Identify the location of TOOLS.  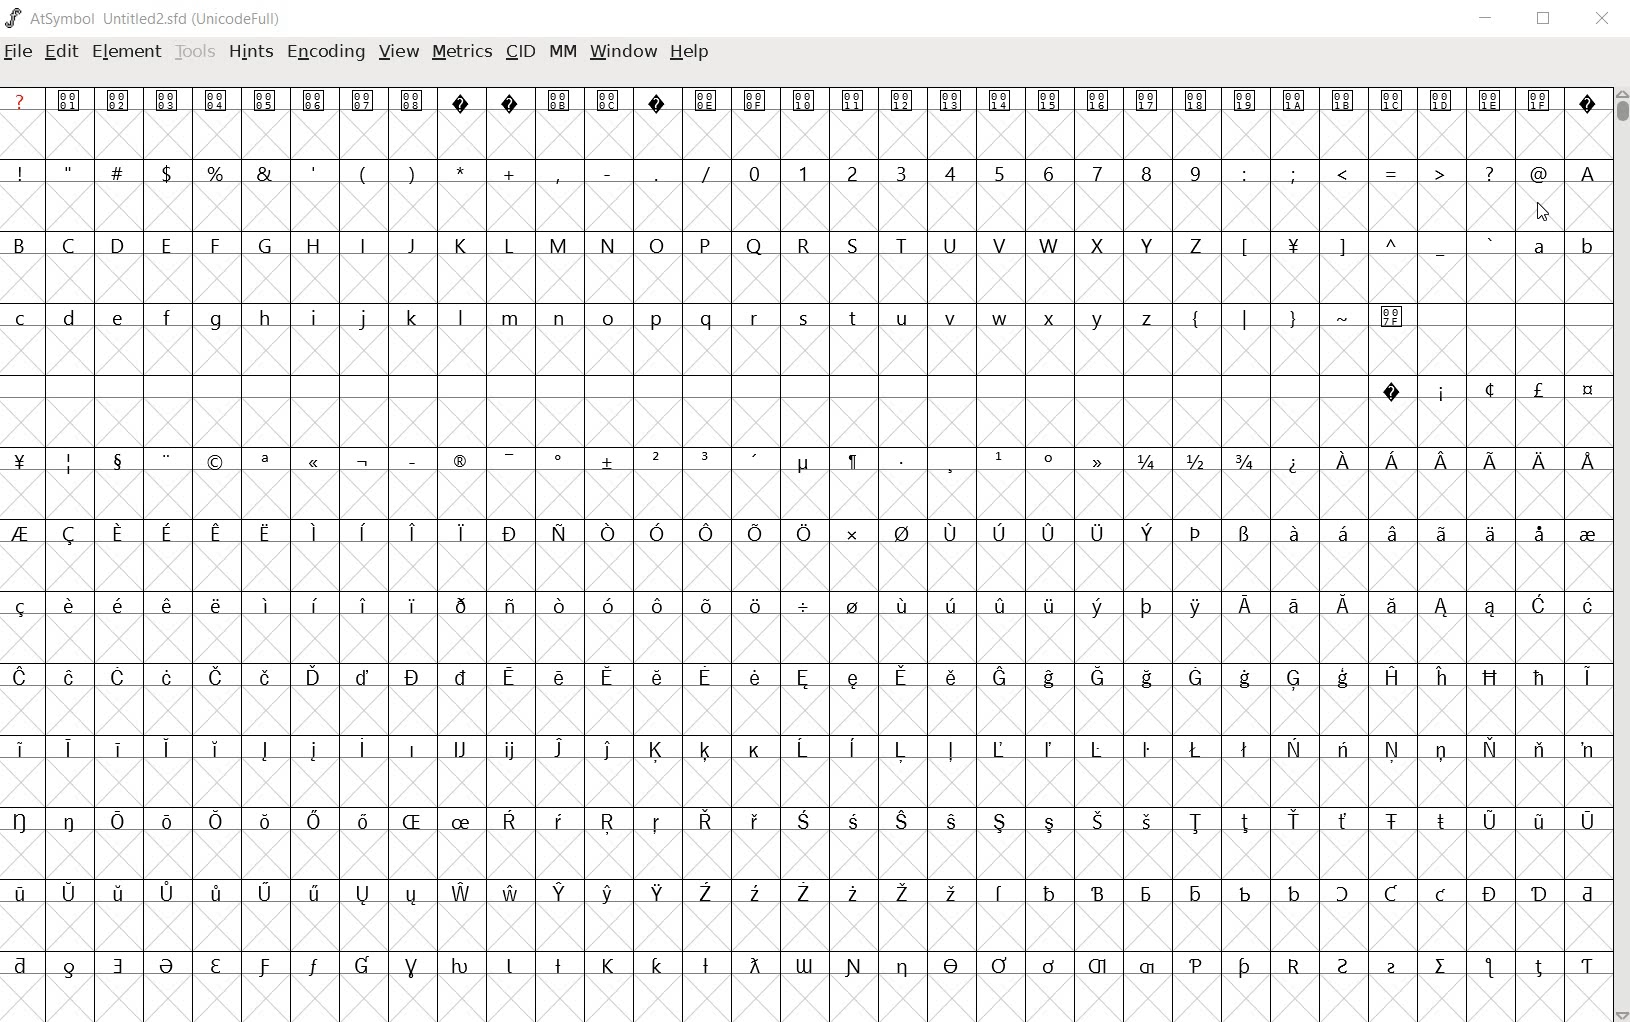
(194, 53).